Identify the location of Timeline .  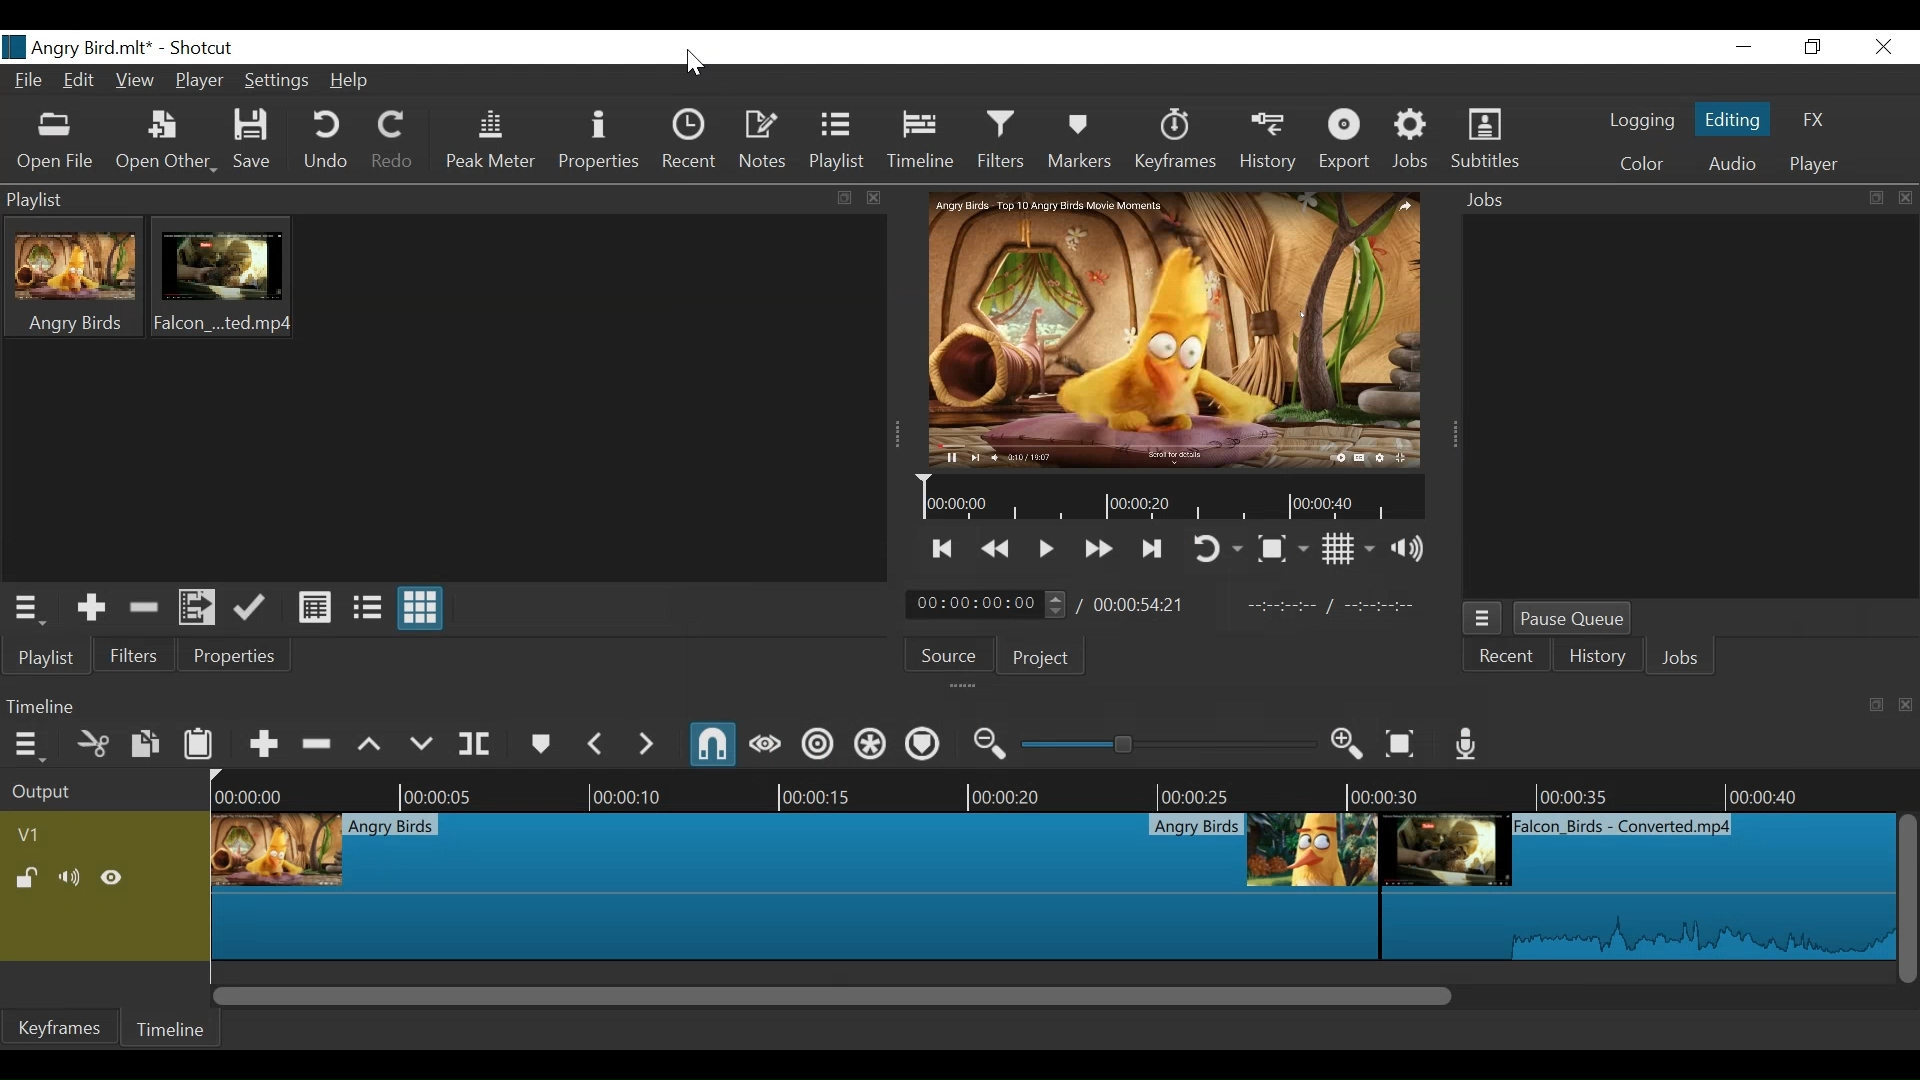
(1171, 497).